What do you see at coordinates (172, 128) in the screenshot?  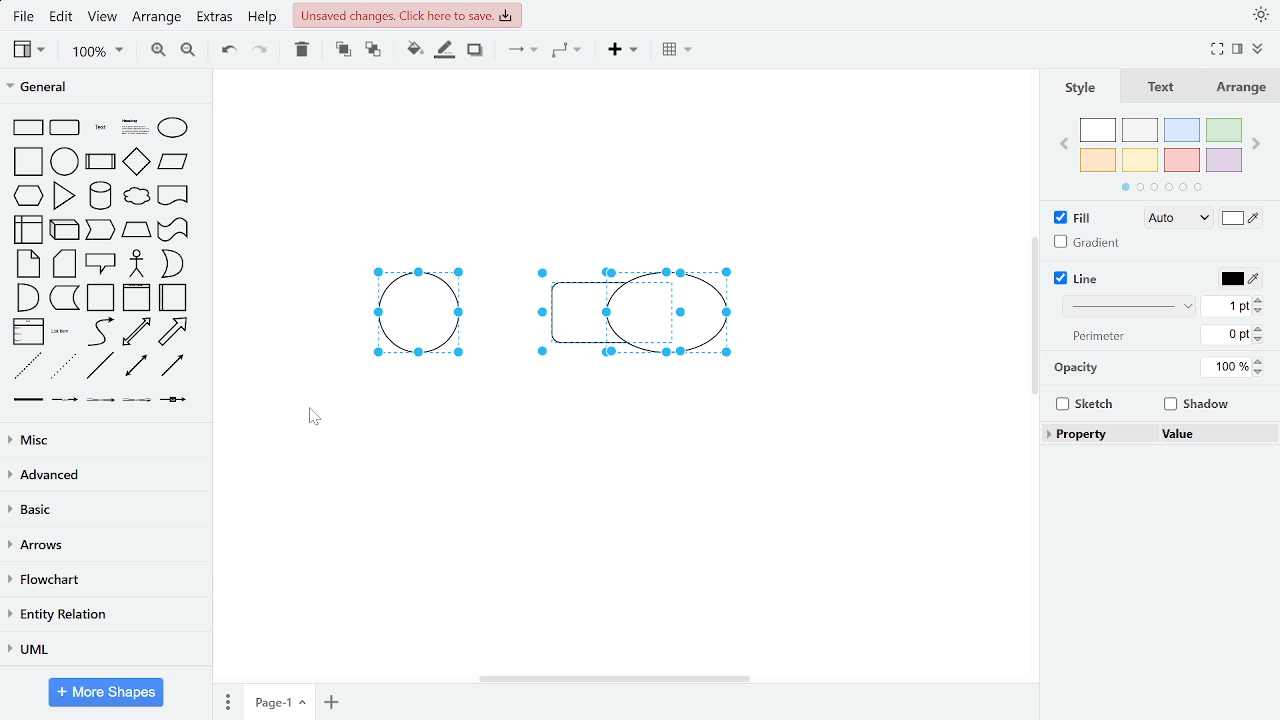 I see `ellipse` at bounding box center [172, 128].